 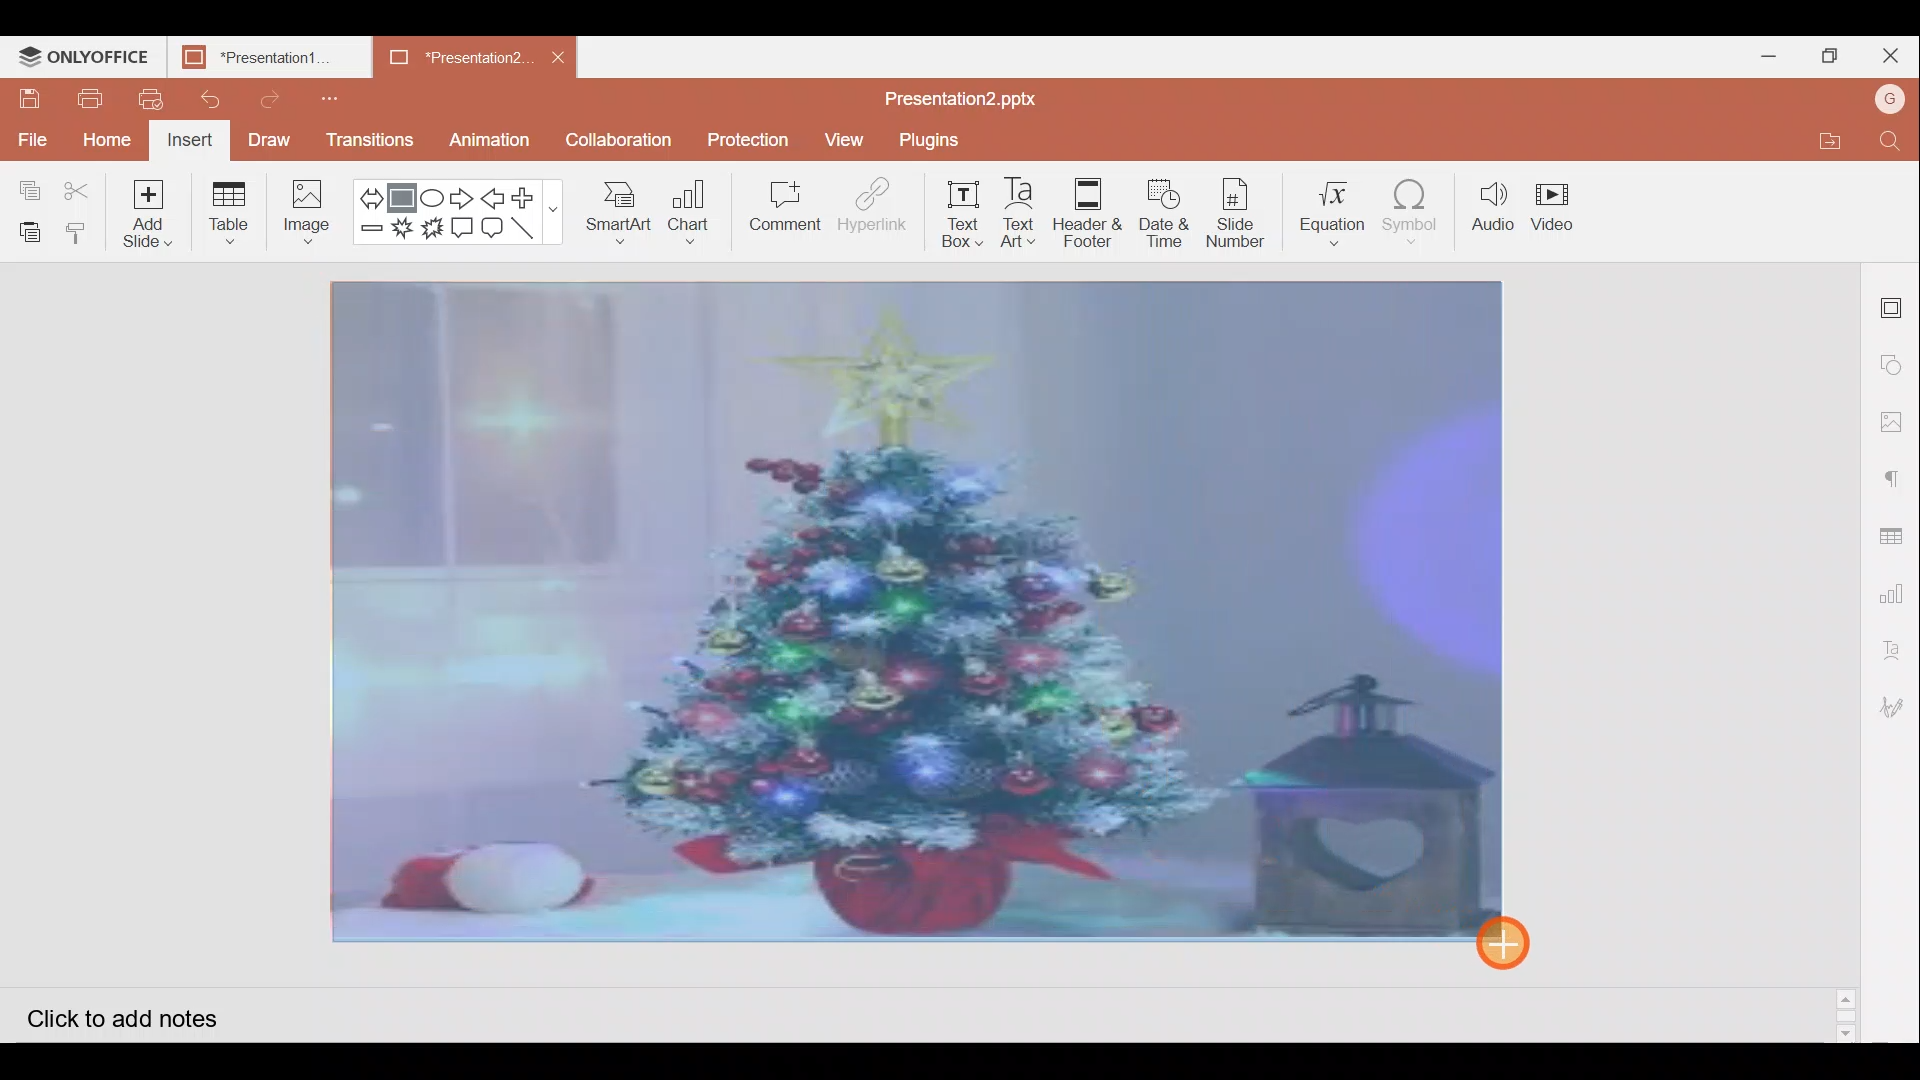 What do you see at coordinates (80, 185) in the screenshot?
I see `Cut` at bounding box center [80, 185].